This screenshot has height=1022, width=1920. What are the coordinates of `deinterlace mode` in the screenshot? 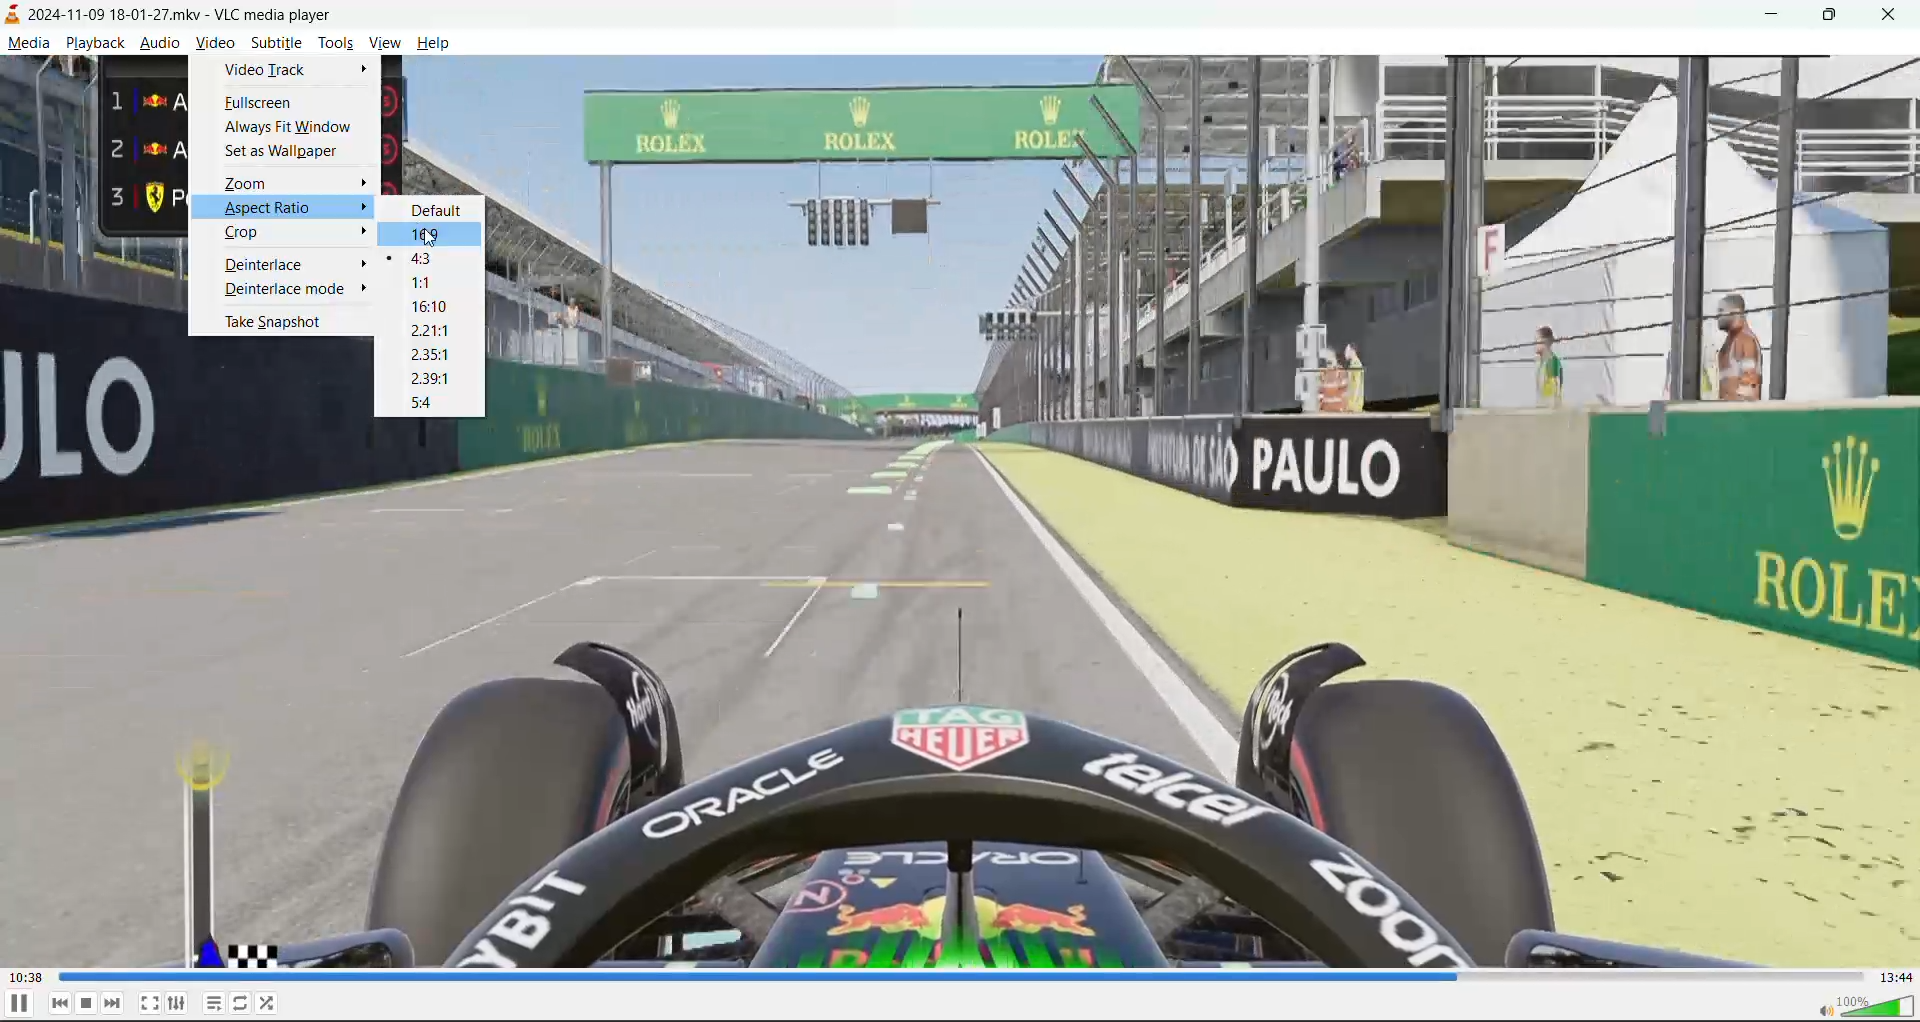 It's located at (286, 292).